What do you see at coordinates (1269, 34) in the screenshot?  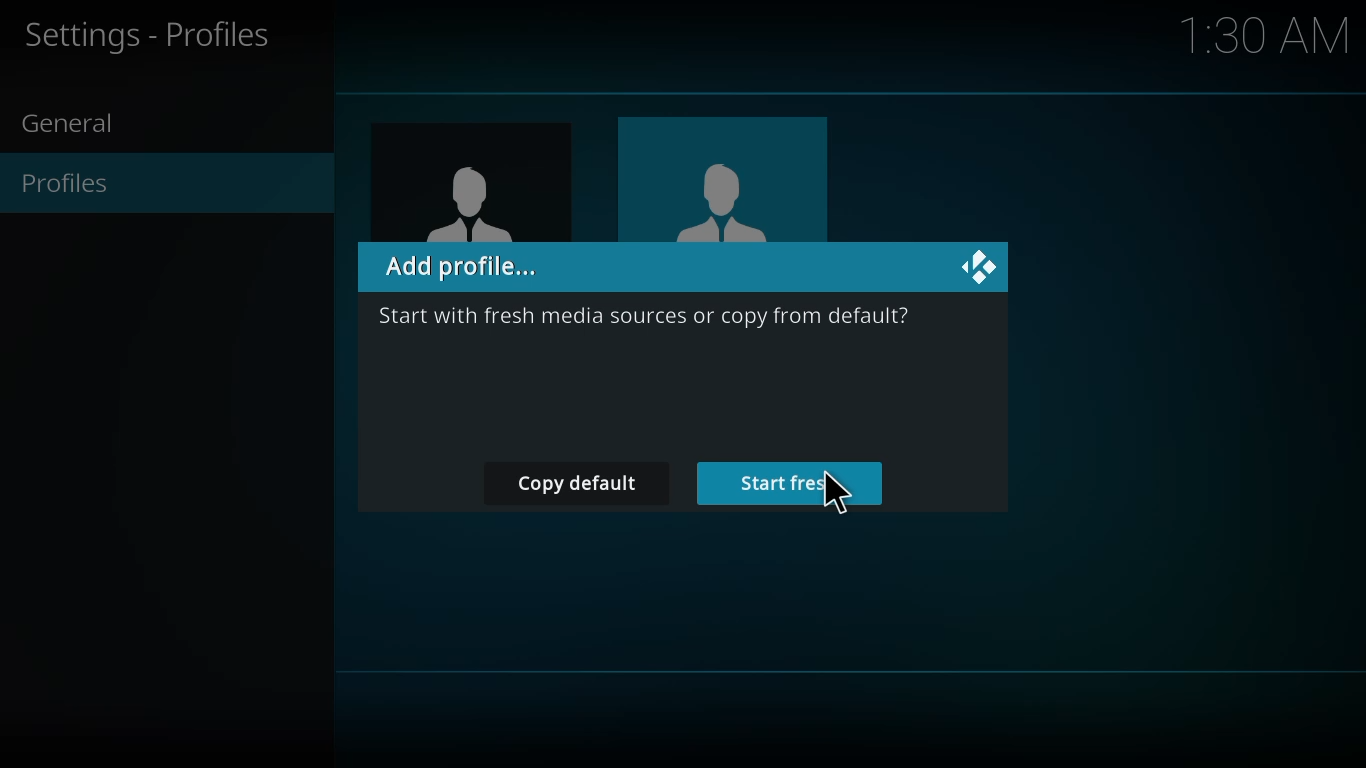 I see `time` at bounding box center [1269, 34].